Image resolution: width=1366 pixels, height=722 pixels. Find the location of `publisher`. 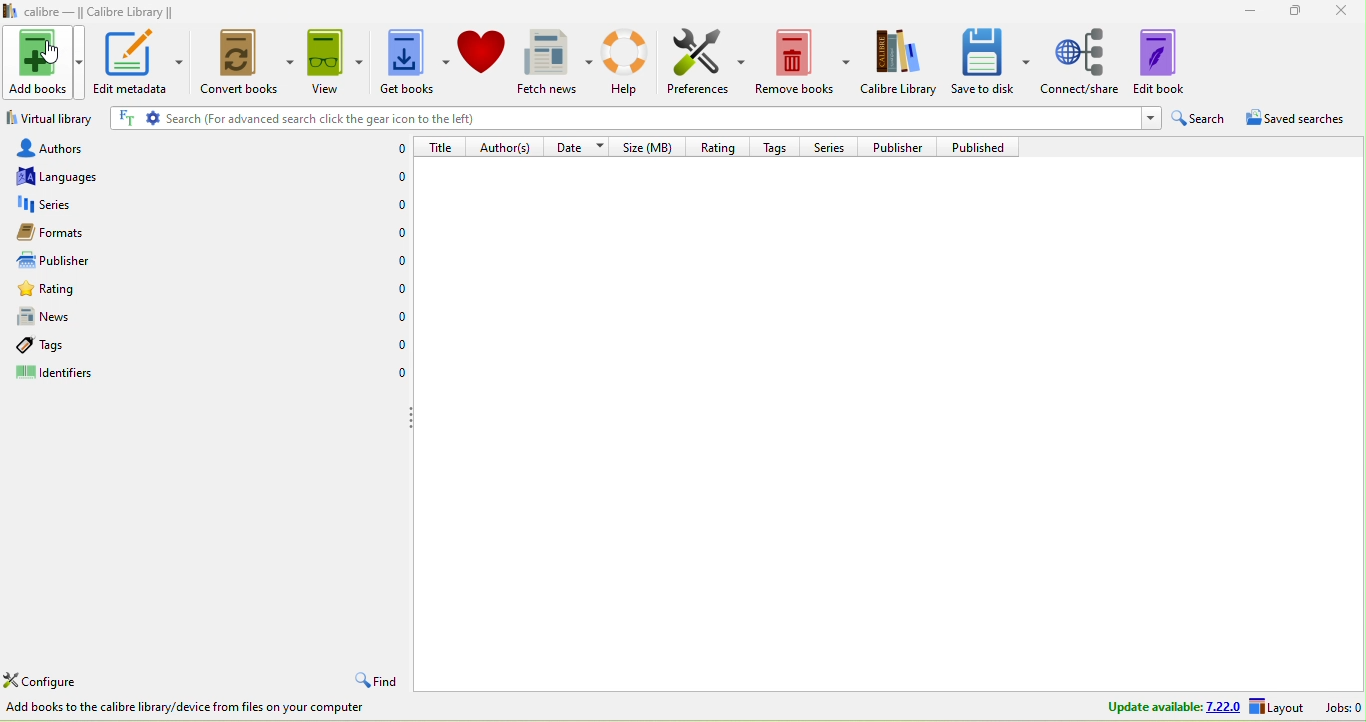

publisher is located at coordinates (904, 146).